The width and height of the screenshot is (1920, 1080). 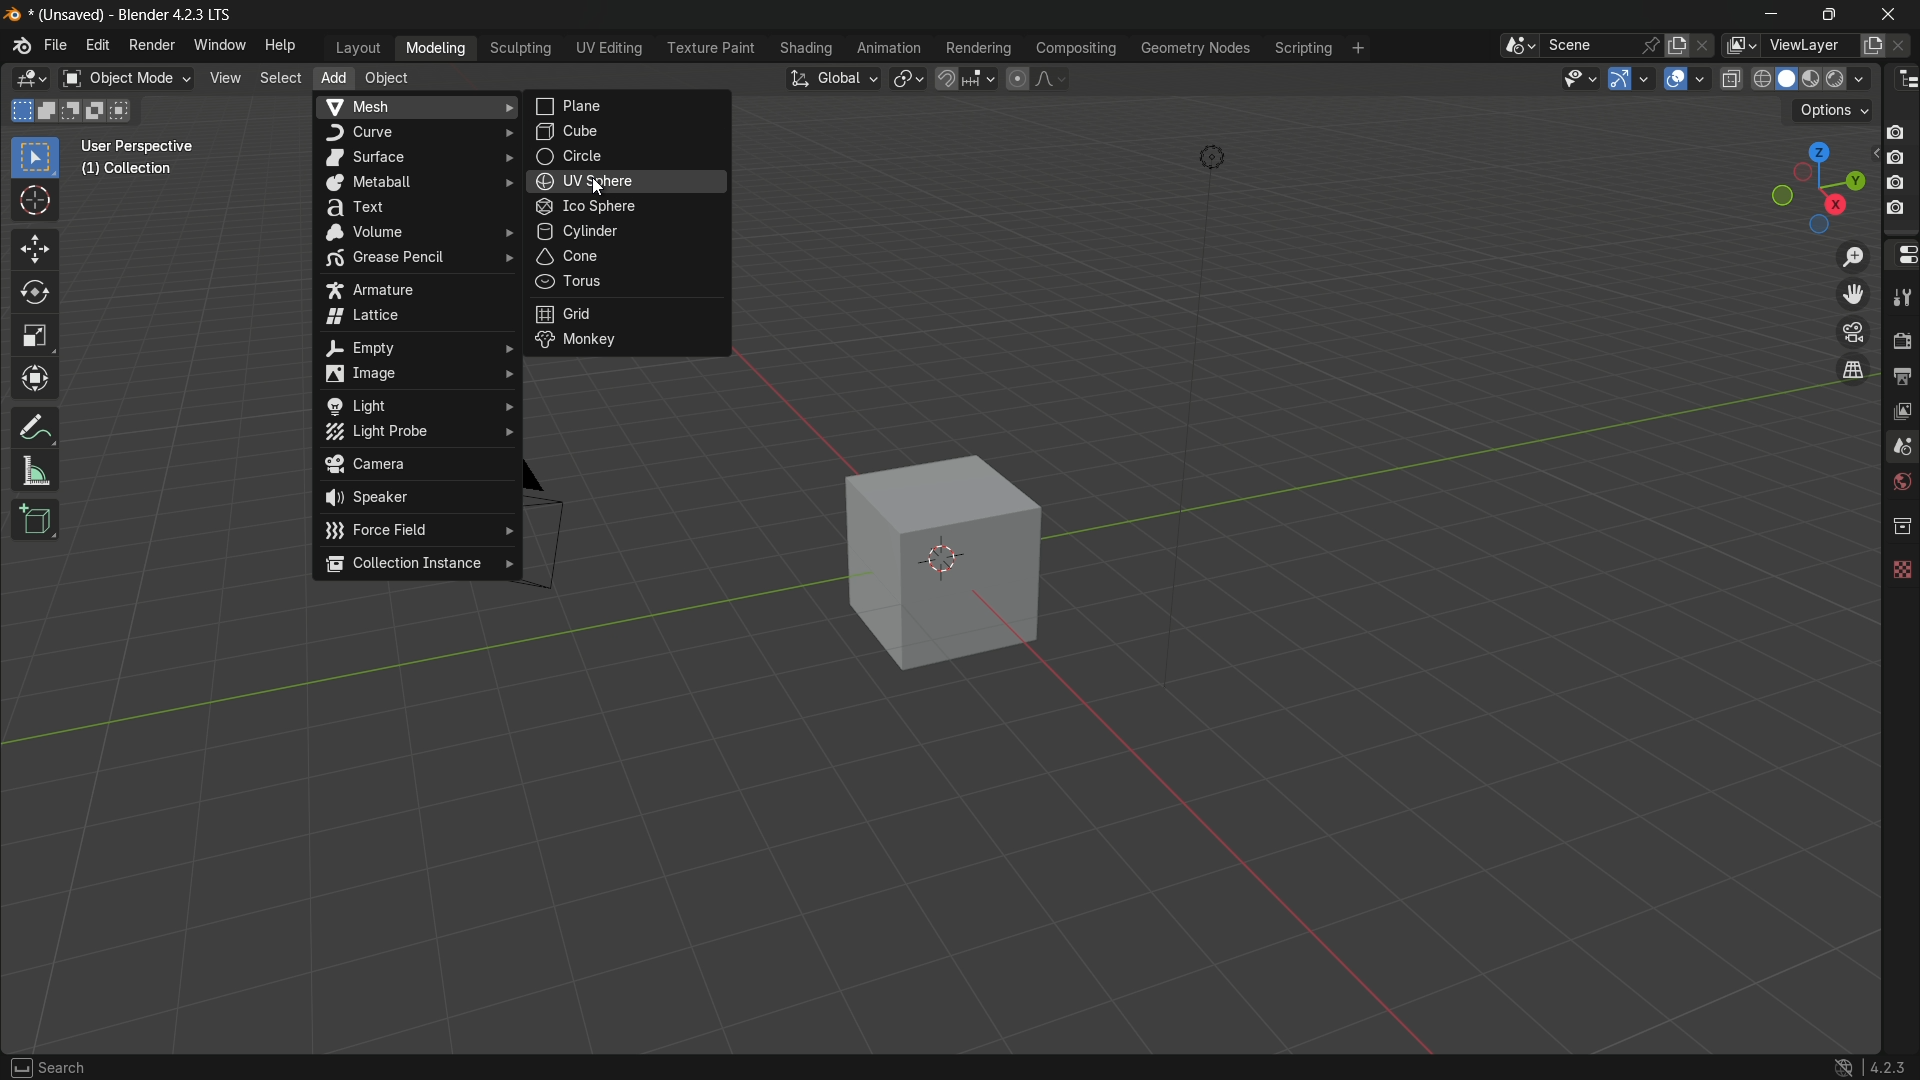 What do you see at coordinates (521, 48) in the screenshot?
I see `sculpting menu` at bounding box center [521, 48].